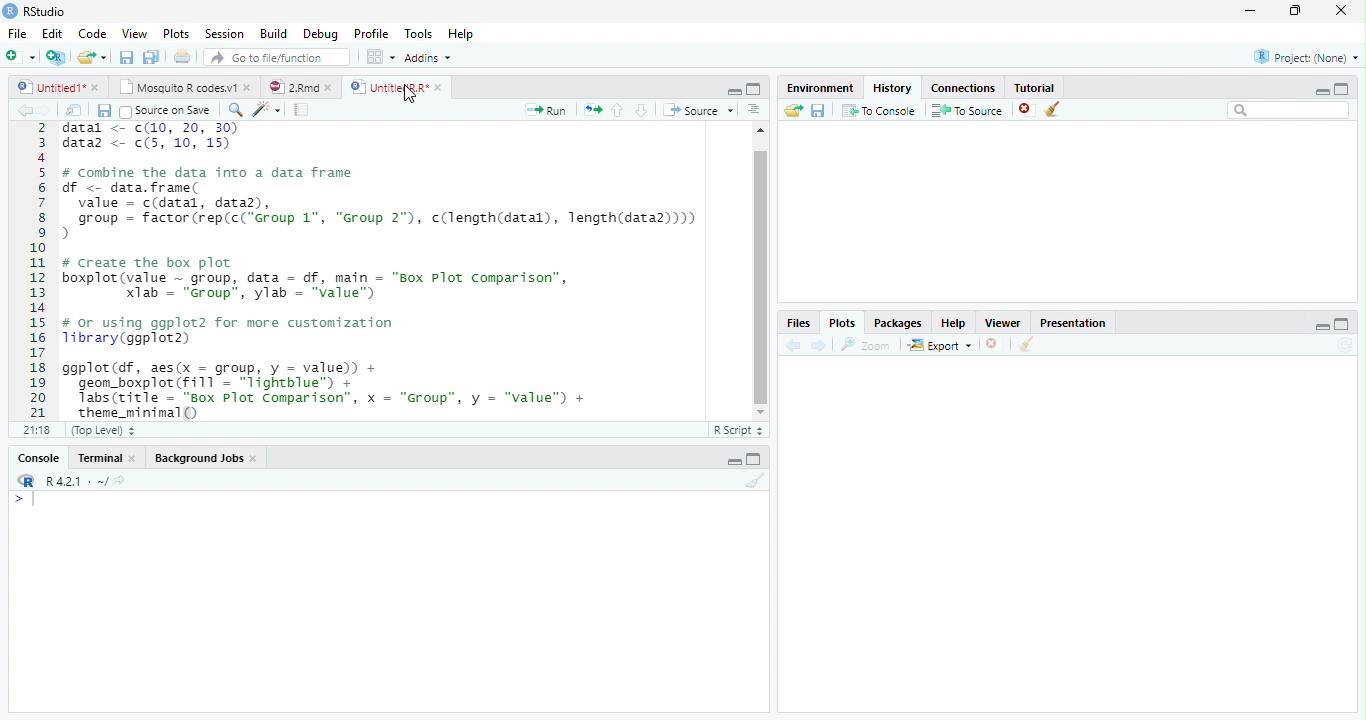 This screenshot has width=1366, height=720. I want to click on Line numbers, so click(36, 271).